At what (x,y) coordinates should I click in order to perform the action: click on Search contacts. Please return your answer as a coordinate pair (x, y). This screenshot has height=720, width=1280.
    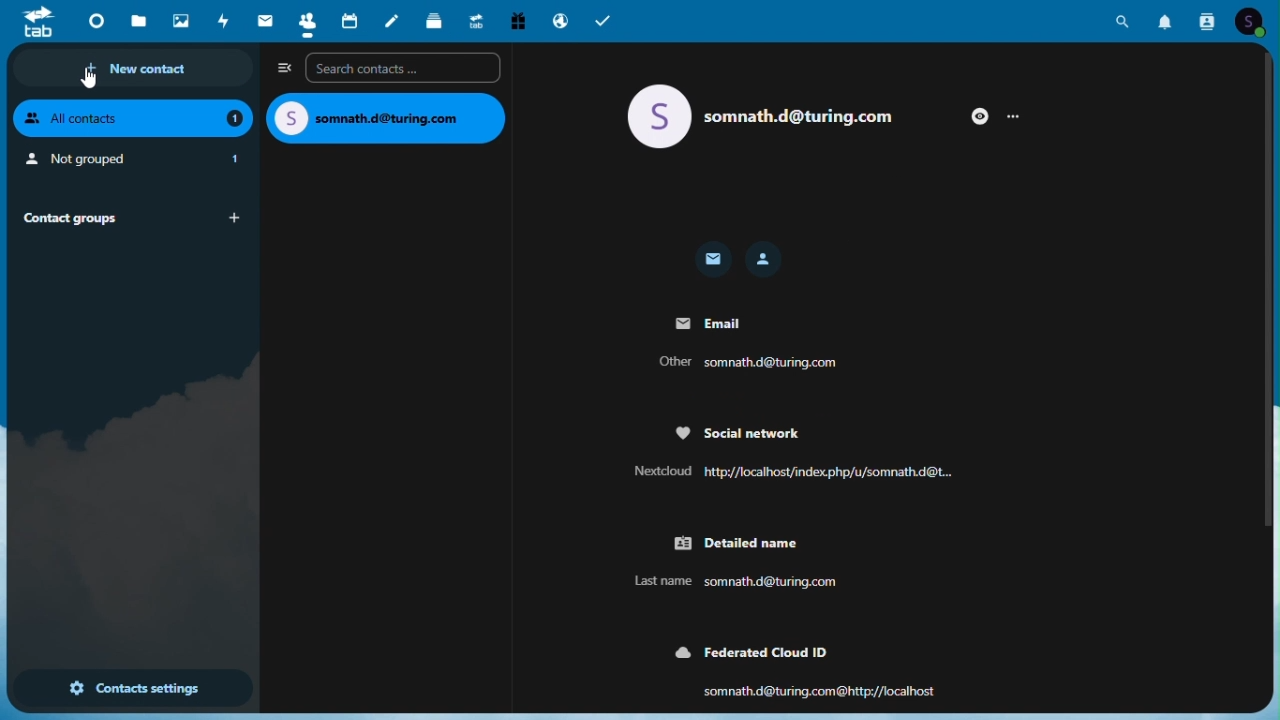
    Looking at the image, I should click on (404, 68).